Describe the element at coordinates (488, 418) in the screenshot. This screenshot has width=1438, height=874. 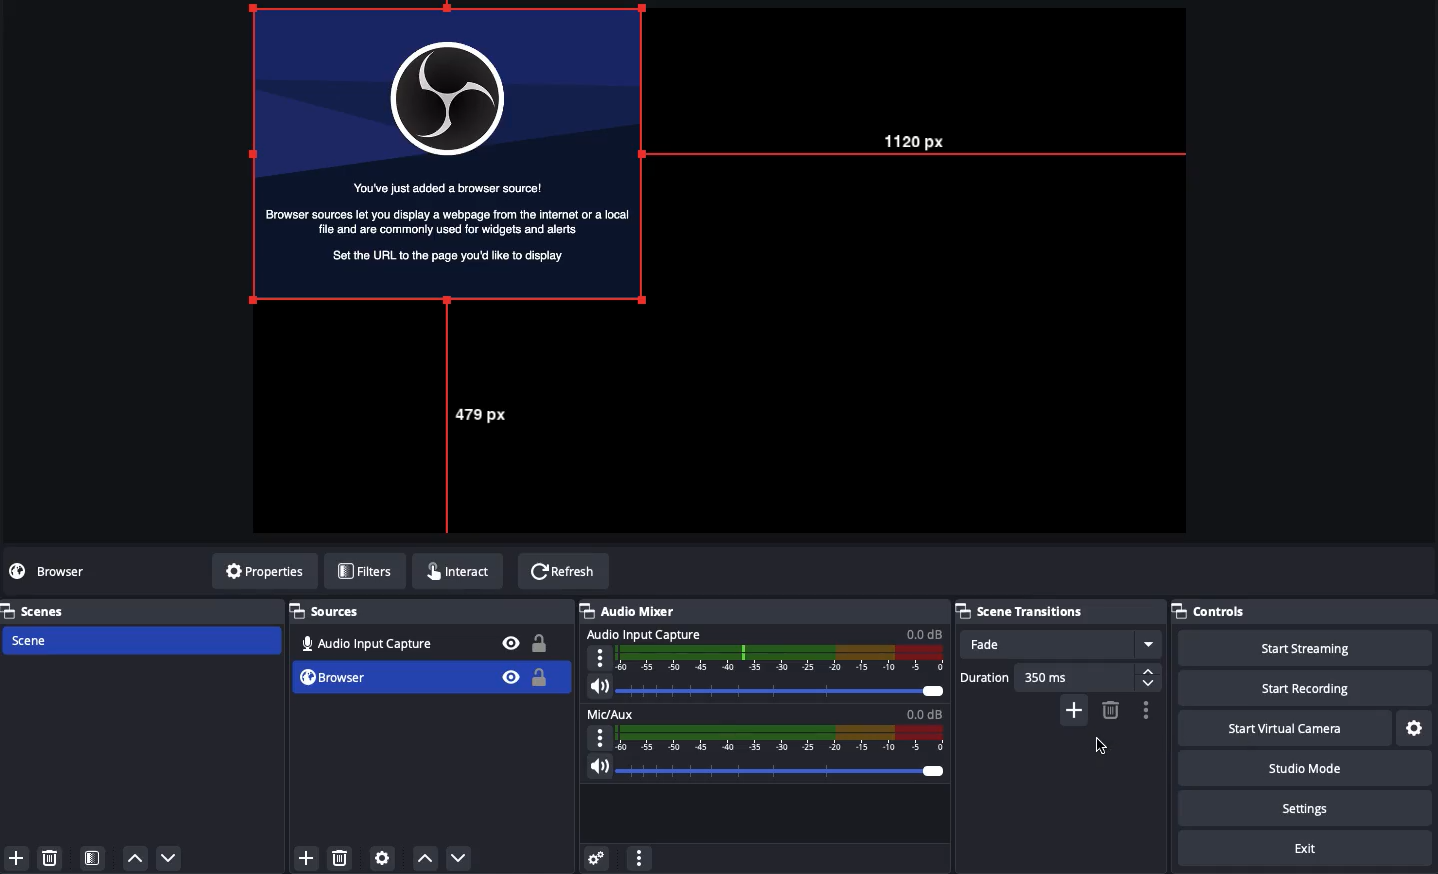
I see `479 px` at that location.